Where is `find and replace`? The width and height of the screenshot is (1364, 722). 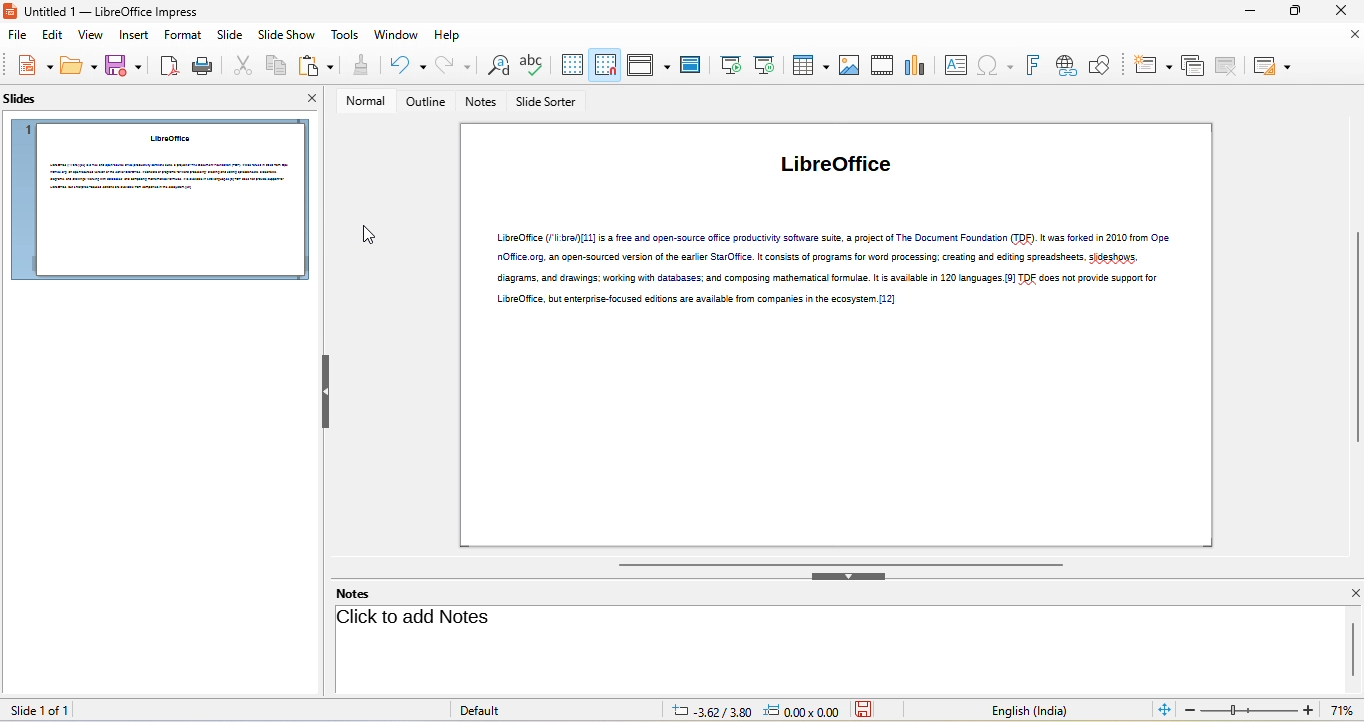
find and replace is located at coordinates (499, 68).